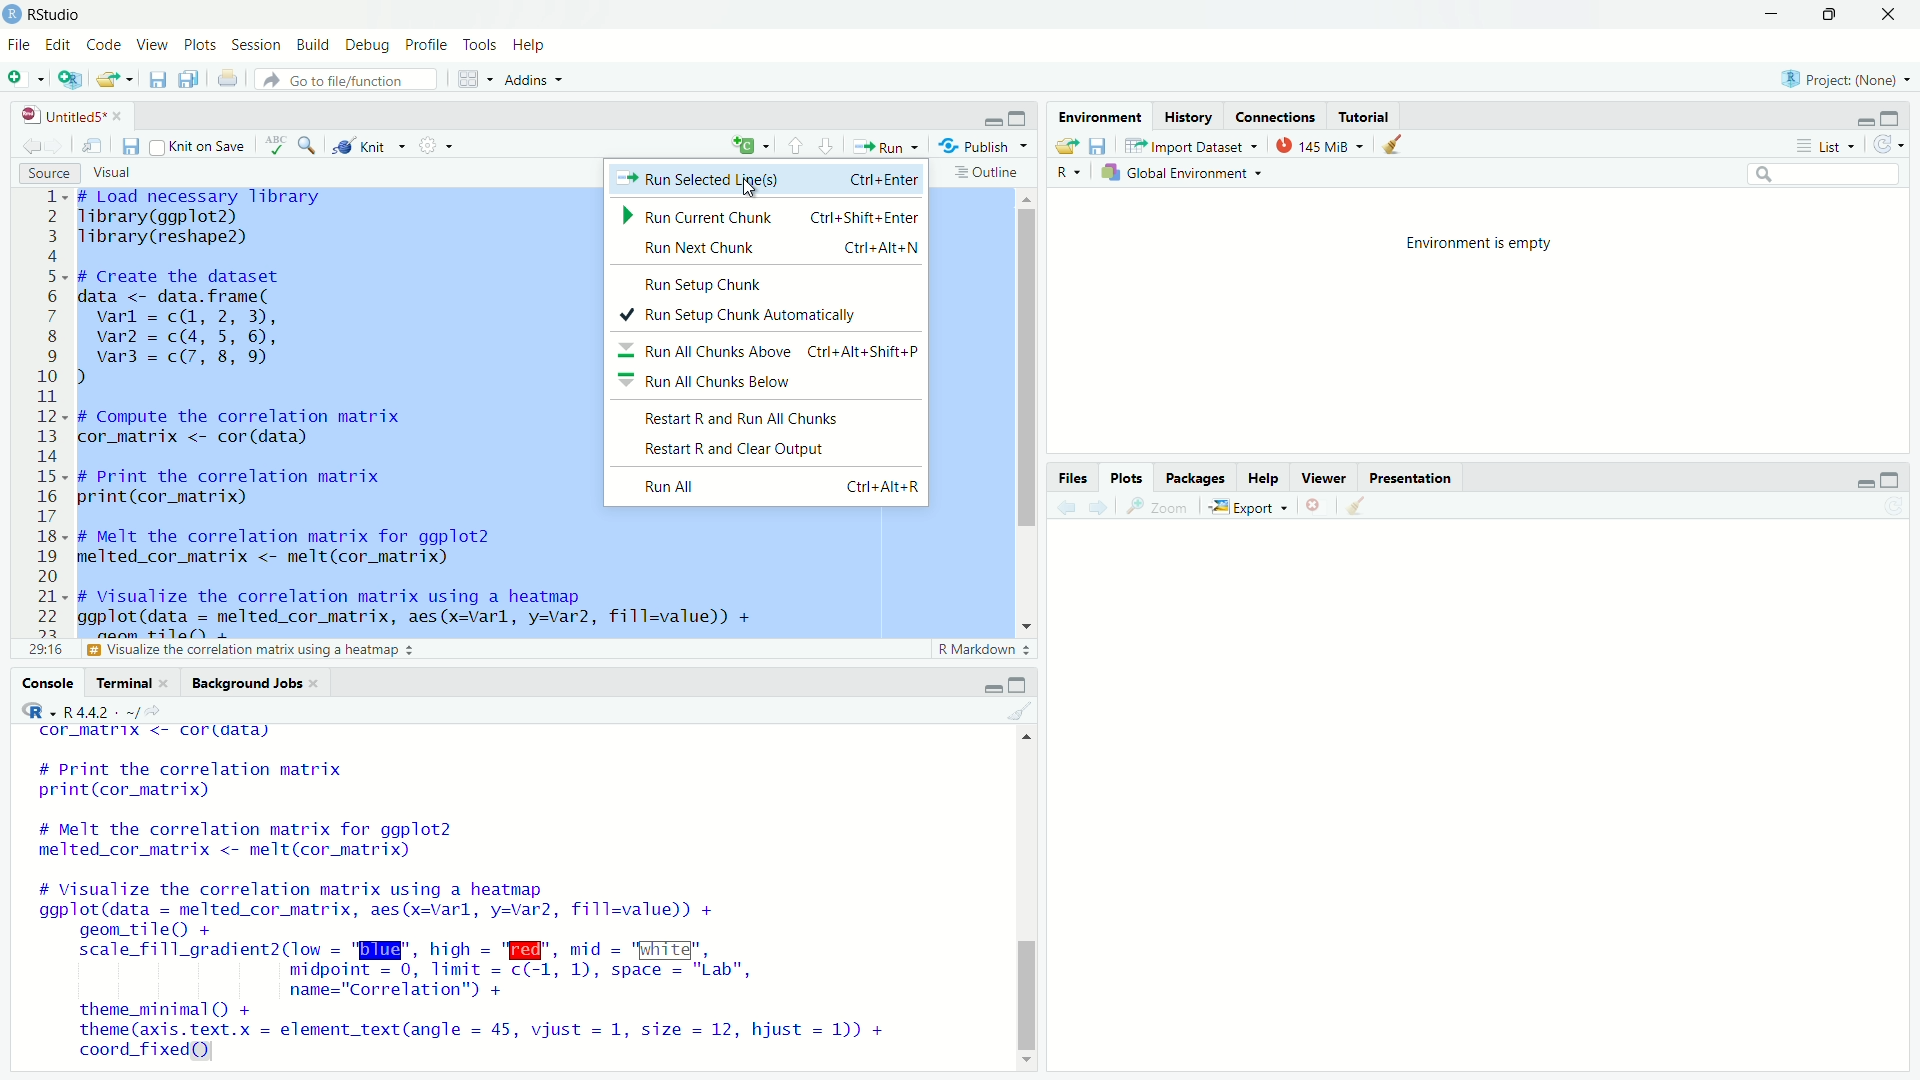  What do you see at coordinates (751, 147) in the screenshot?
I see `language select` at bounding box center [751, 147].